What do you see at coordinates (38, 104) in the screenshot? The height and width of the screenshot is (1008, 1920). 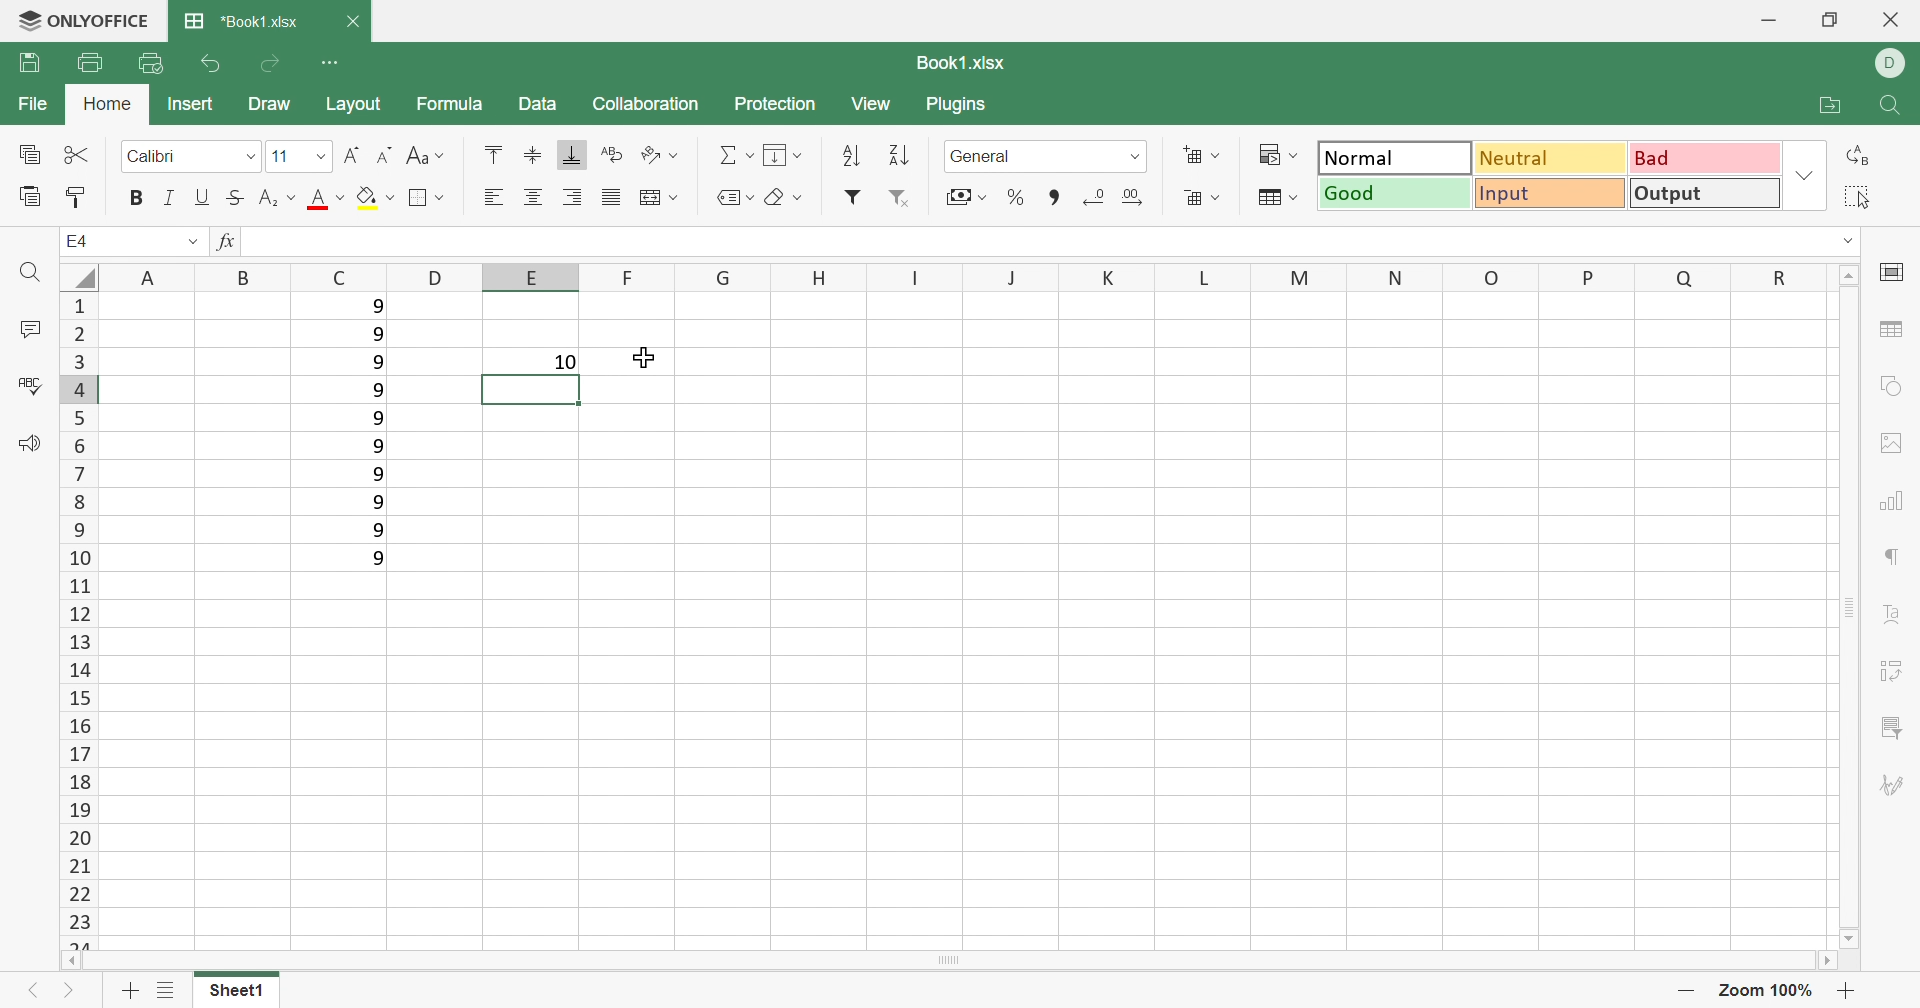 I see `File` at bounding box center [38, 104].